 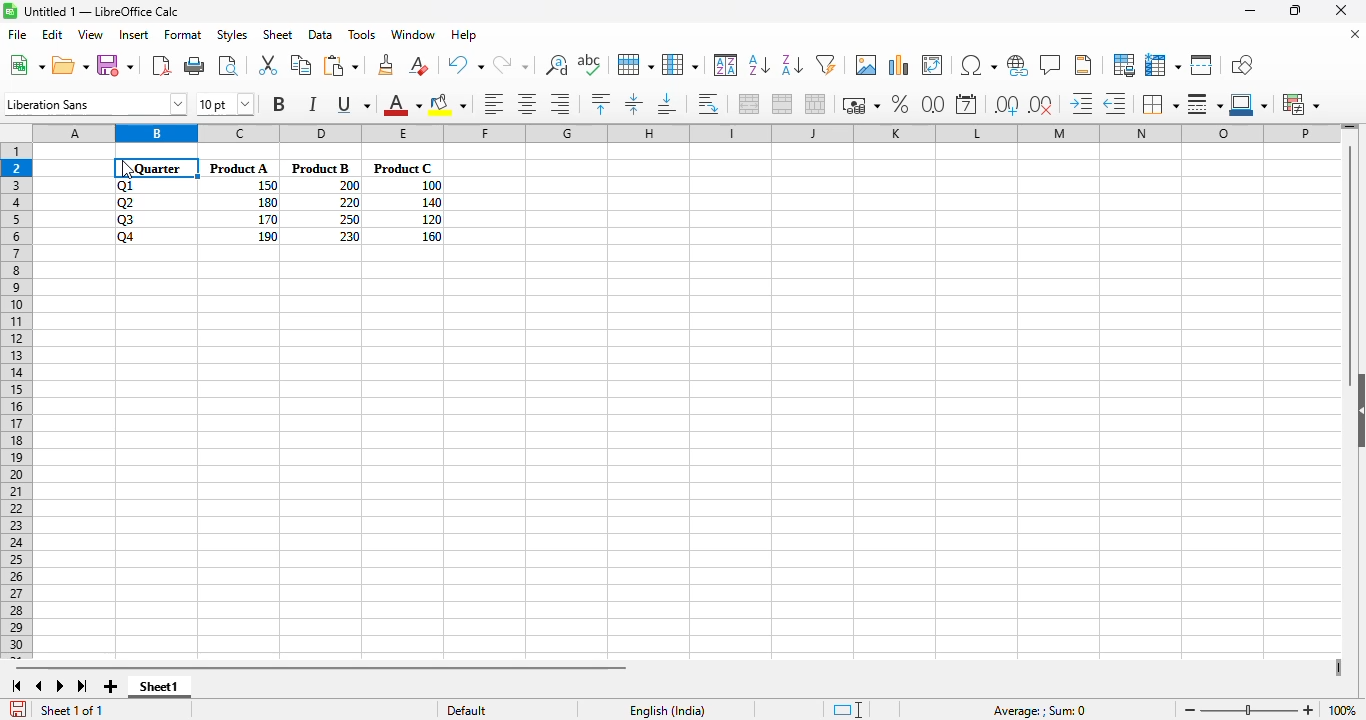 What do you see at coordinates (1343, 710) in the screenshot?
I see `zoom factor` at bounding box center [1343, 710].